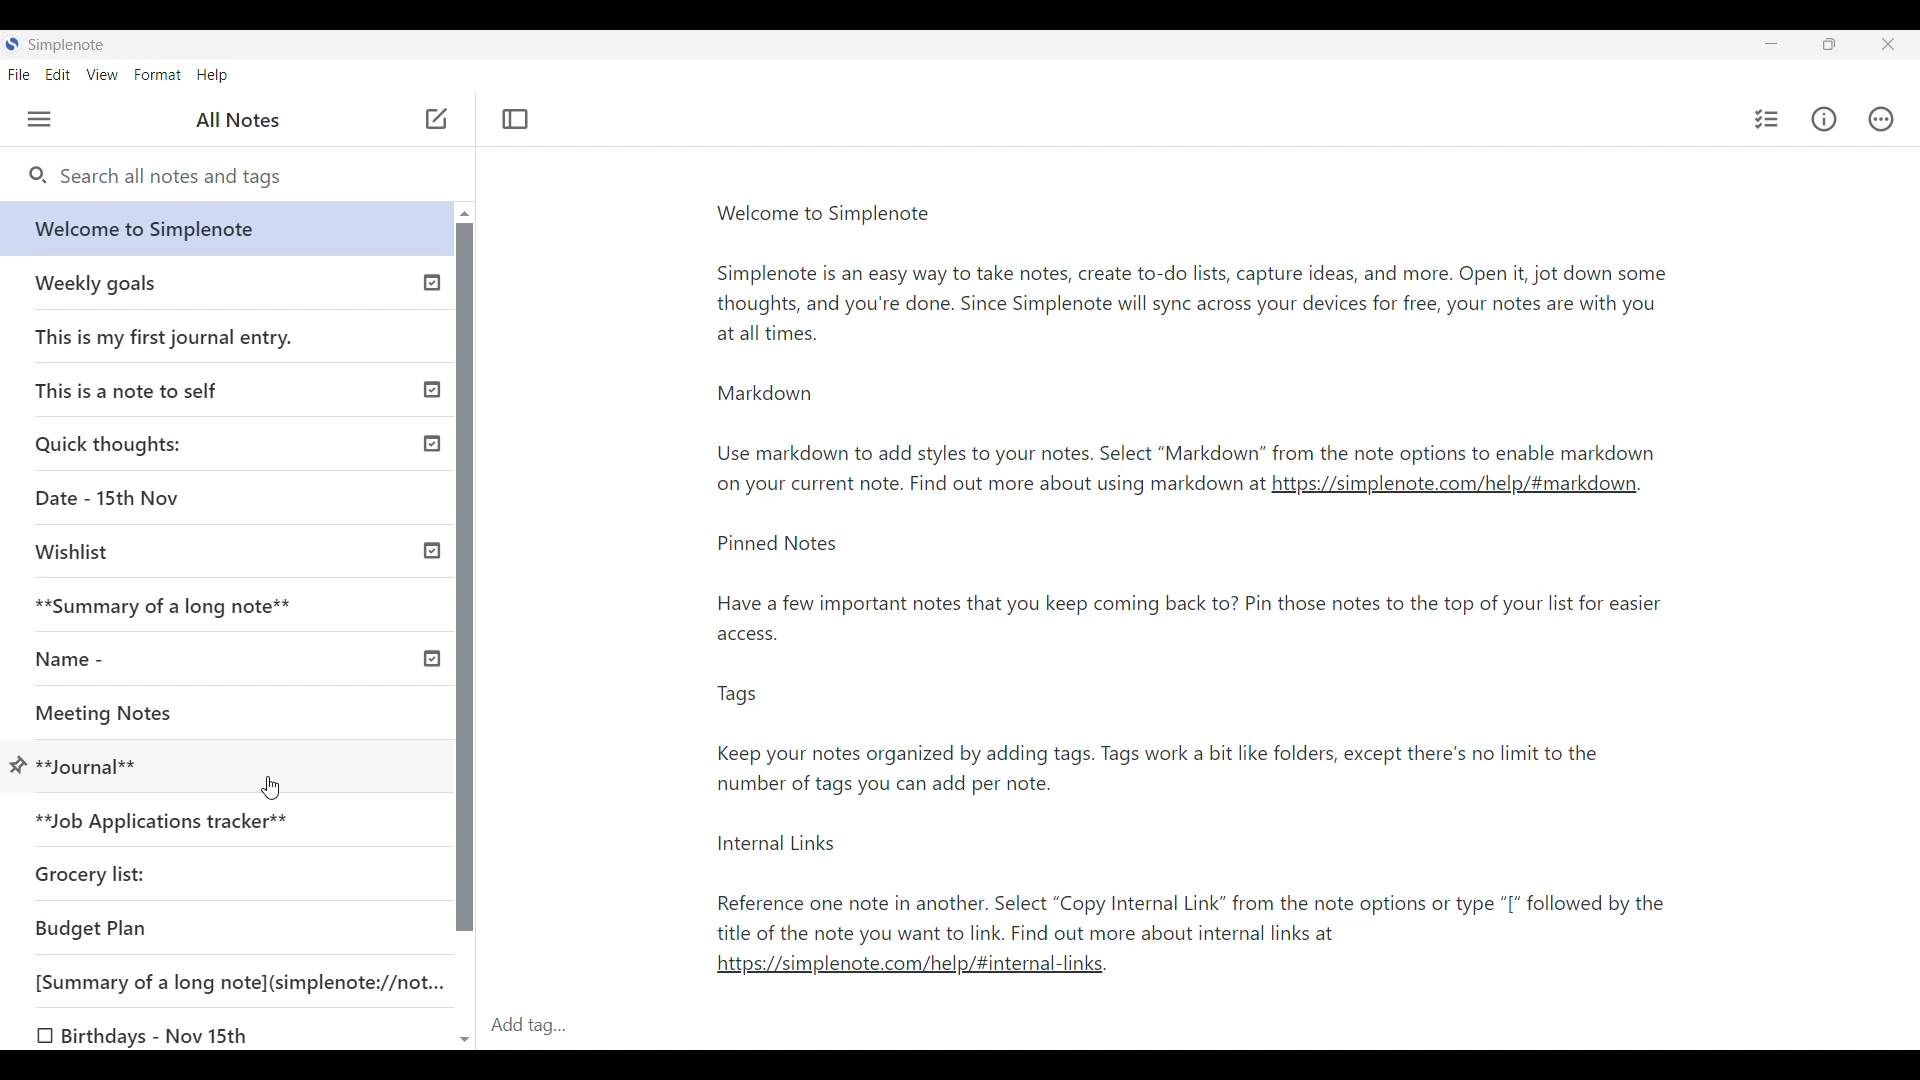  I want to click on Quick thoughts:, so click(112, 443).